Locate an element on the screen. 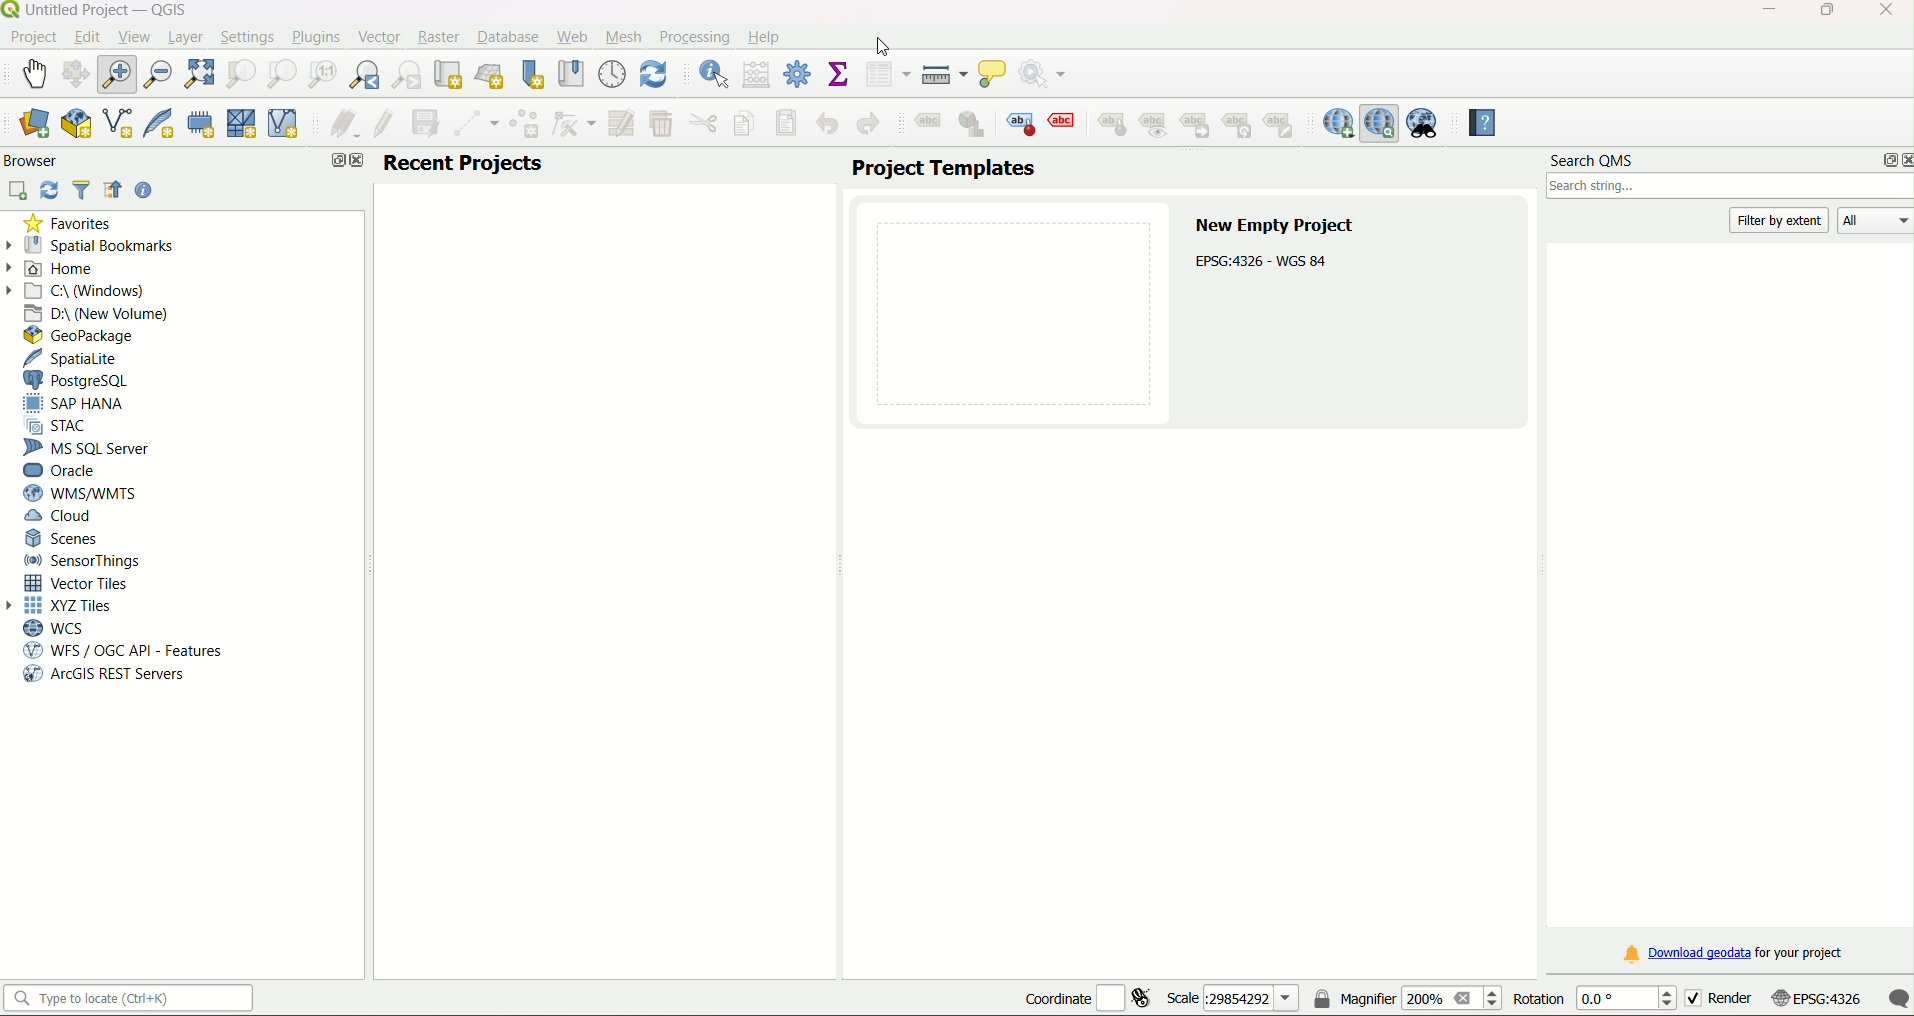 Image resolution: width=1914 pixels, height=1016 pixels. add selected layer is located at coordinates (19, 190).